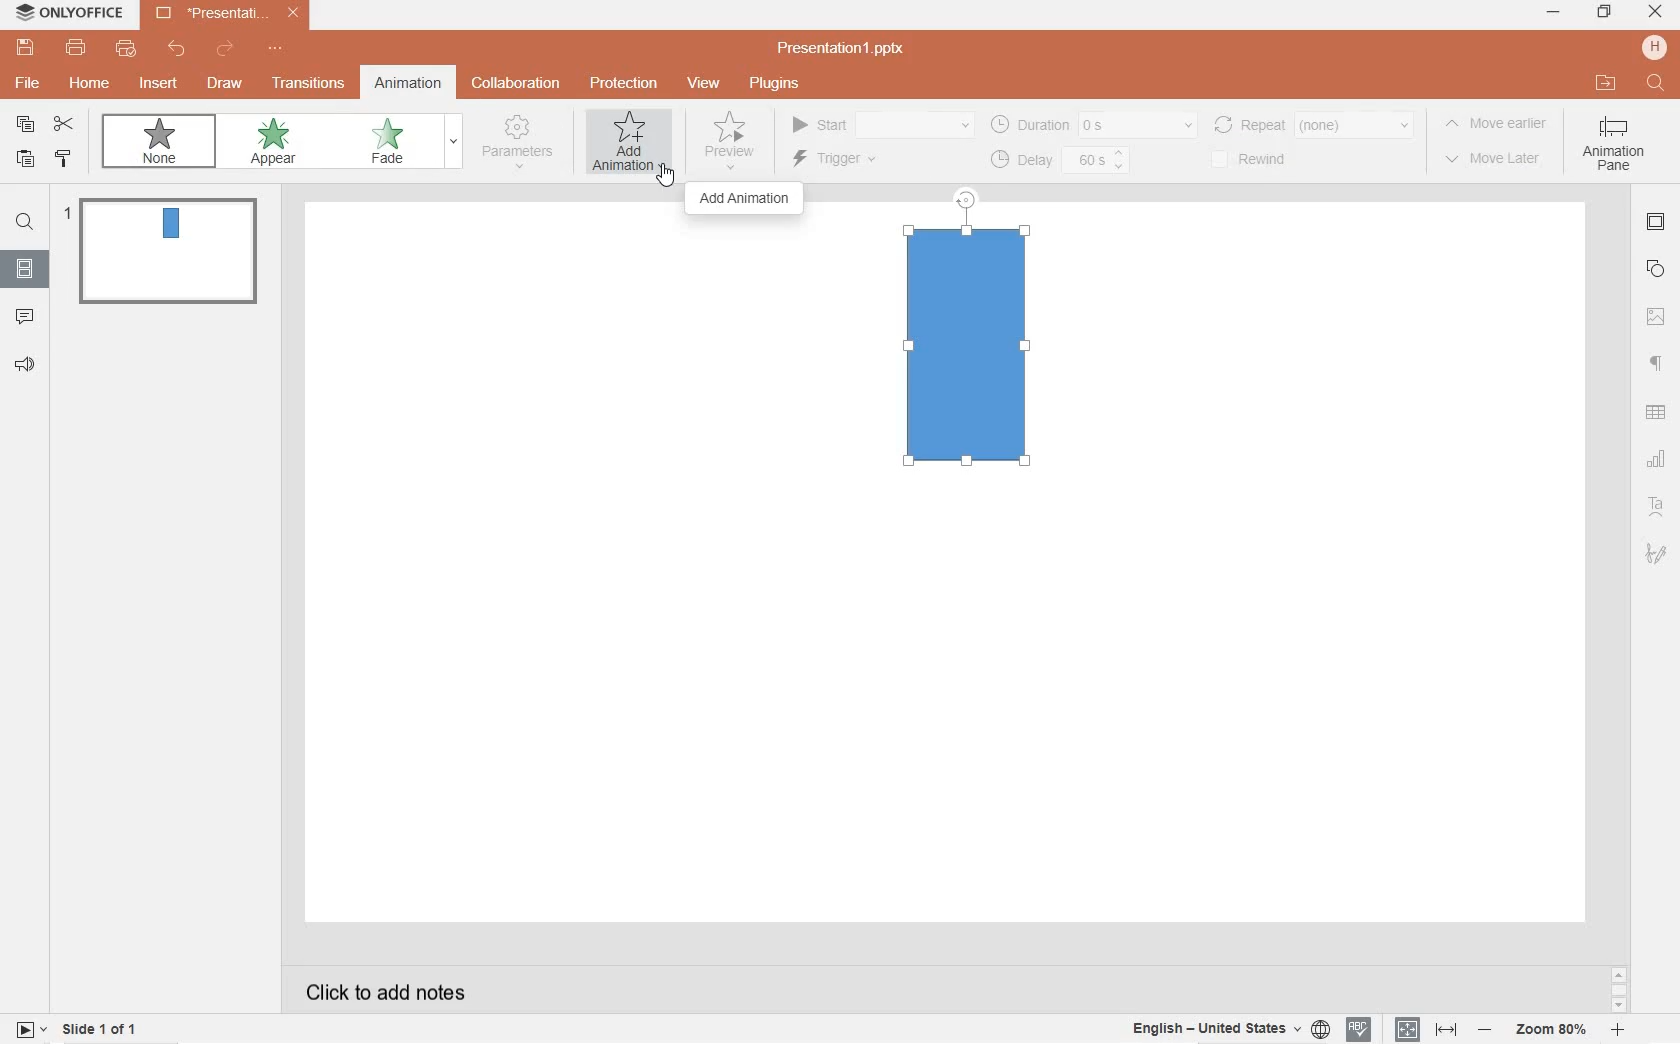 This screenshot has height=1044, width=1680. What do you see at coordinates (1317, 124) in the screenshot?
I see `repeat` at bounding box center [1317, 124].